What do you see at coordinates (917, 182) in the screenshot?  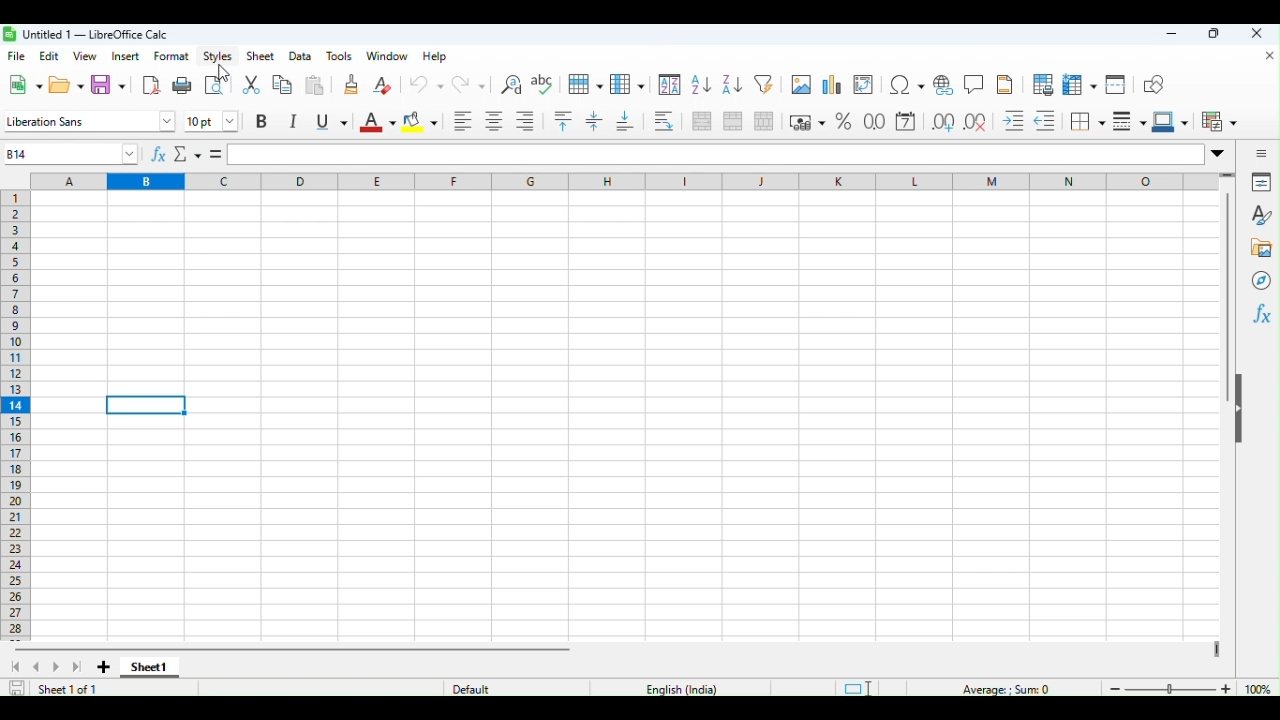 I see `l` at bounding box center [917, 182].